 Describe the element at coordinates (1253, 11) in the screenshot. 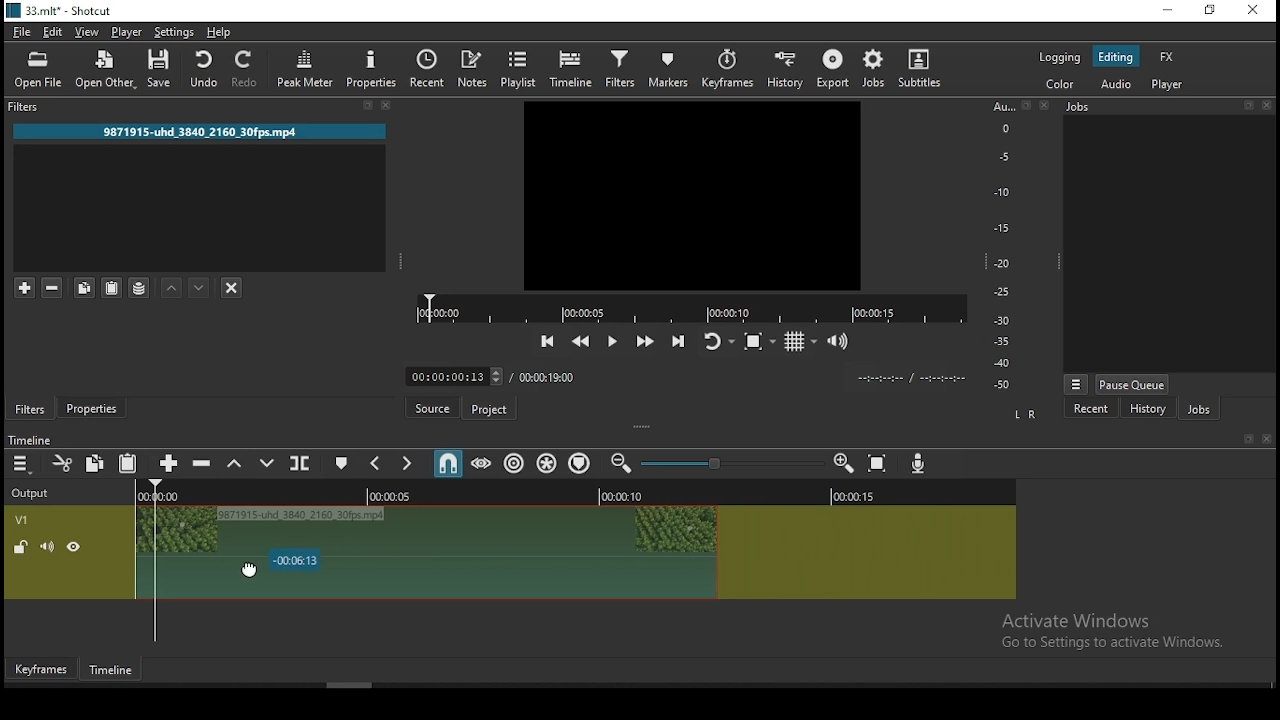

I see `close window` at that location.